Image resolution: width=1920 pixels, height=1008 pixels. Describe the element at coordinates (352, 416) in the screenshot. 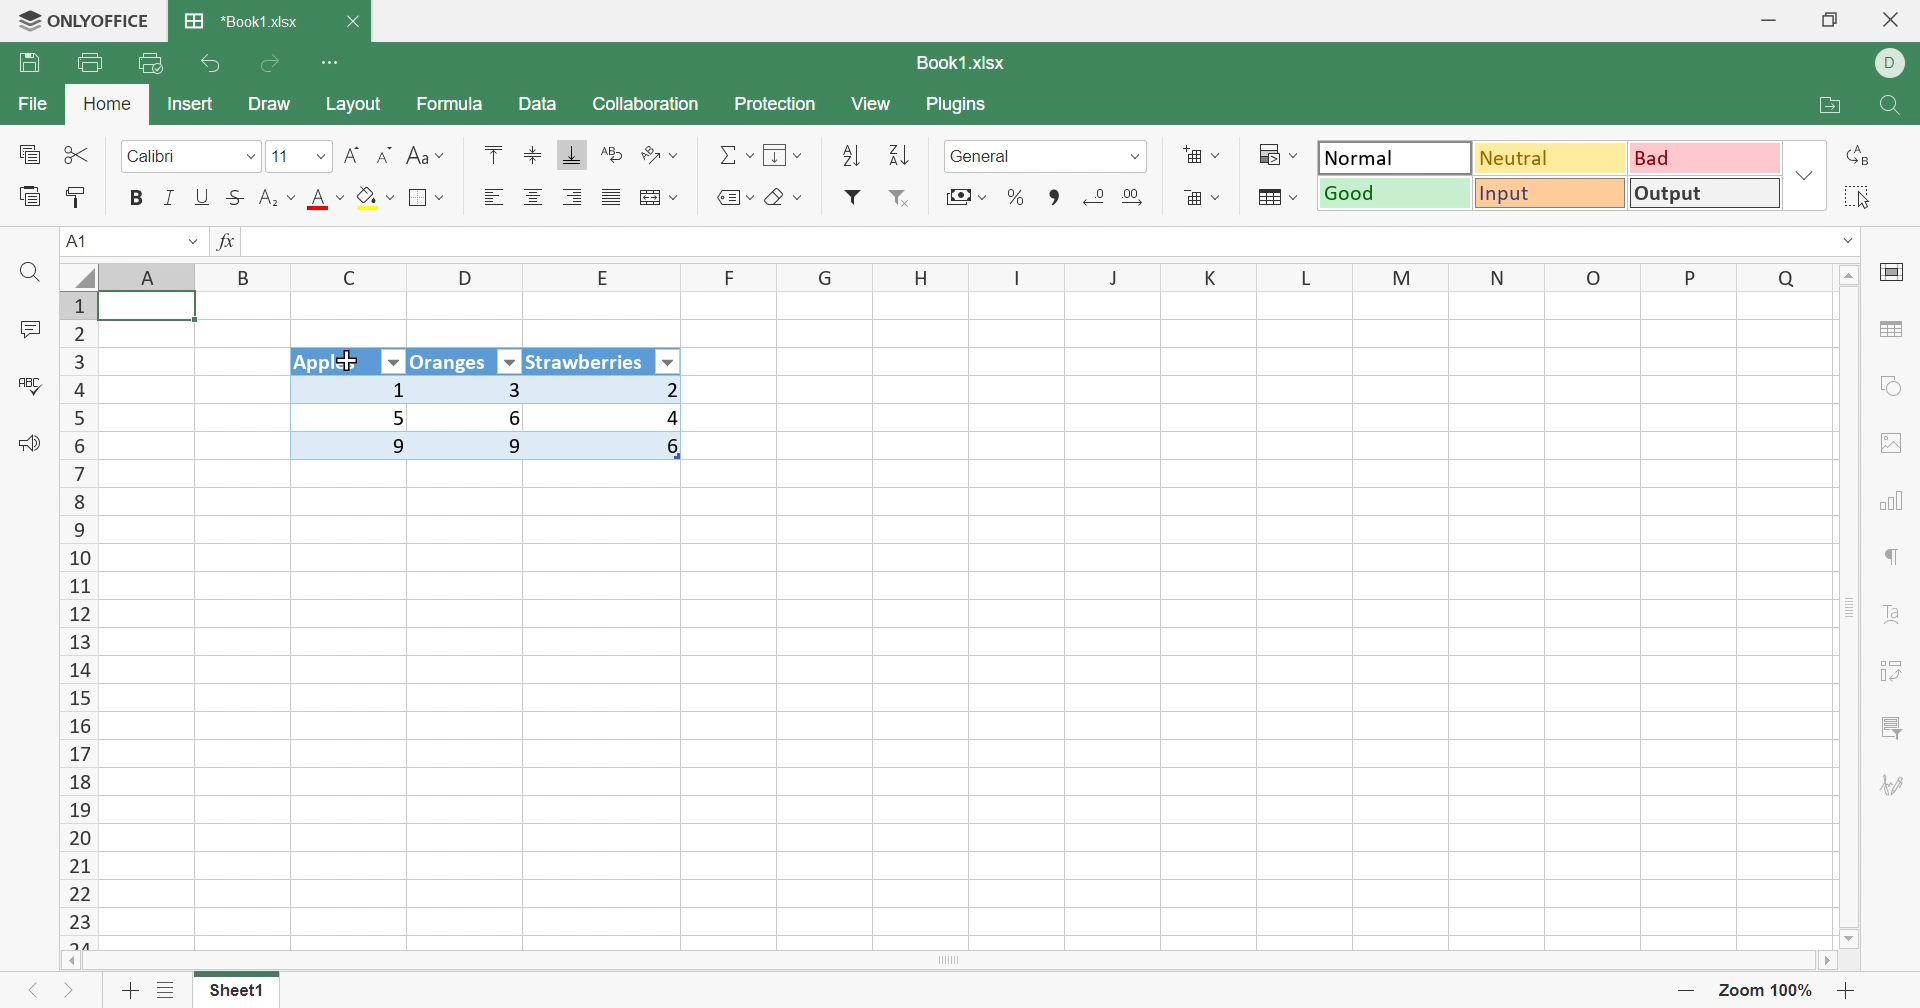

I see `5` at that location.